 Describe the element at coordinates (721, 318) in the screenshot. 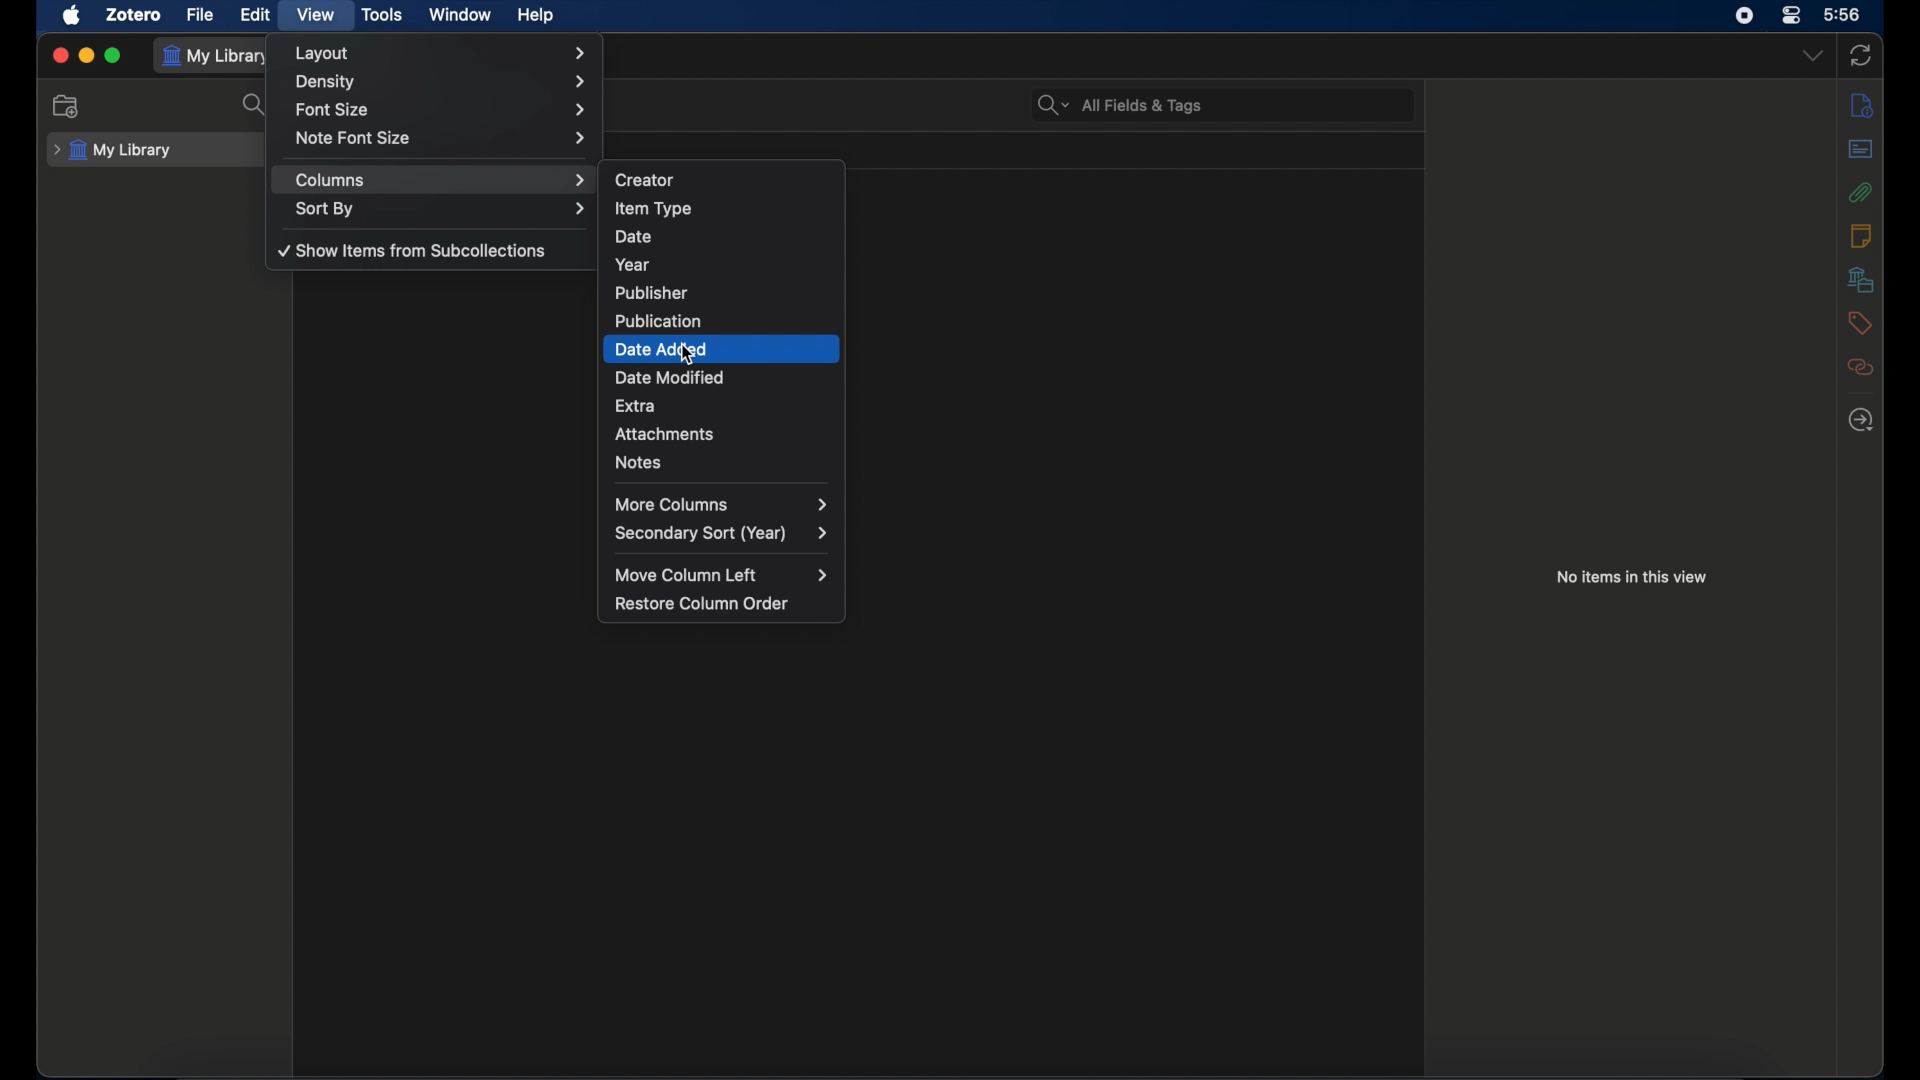

I see `publication` at that location.